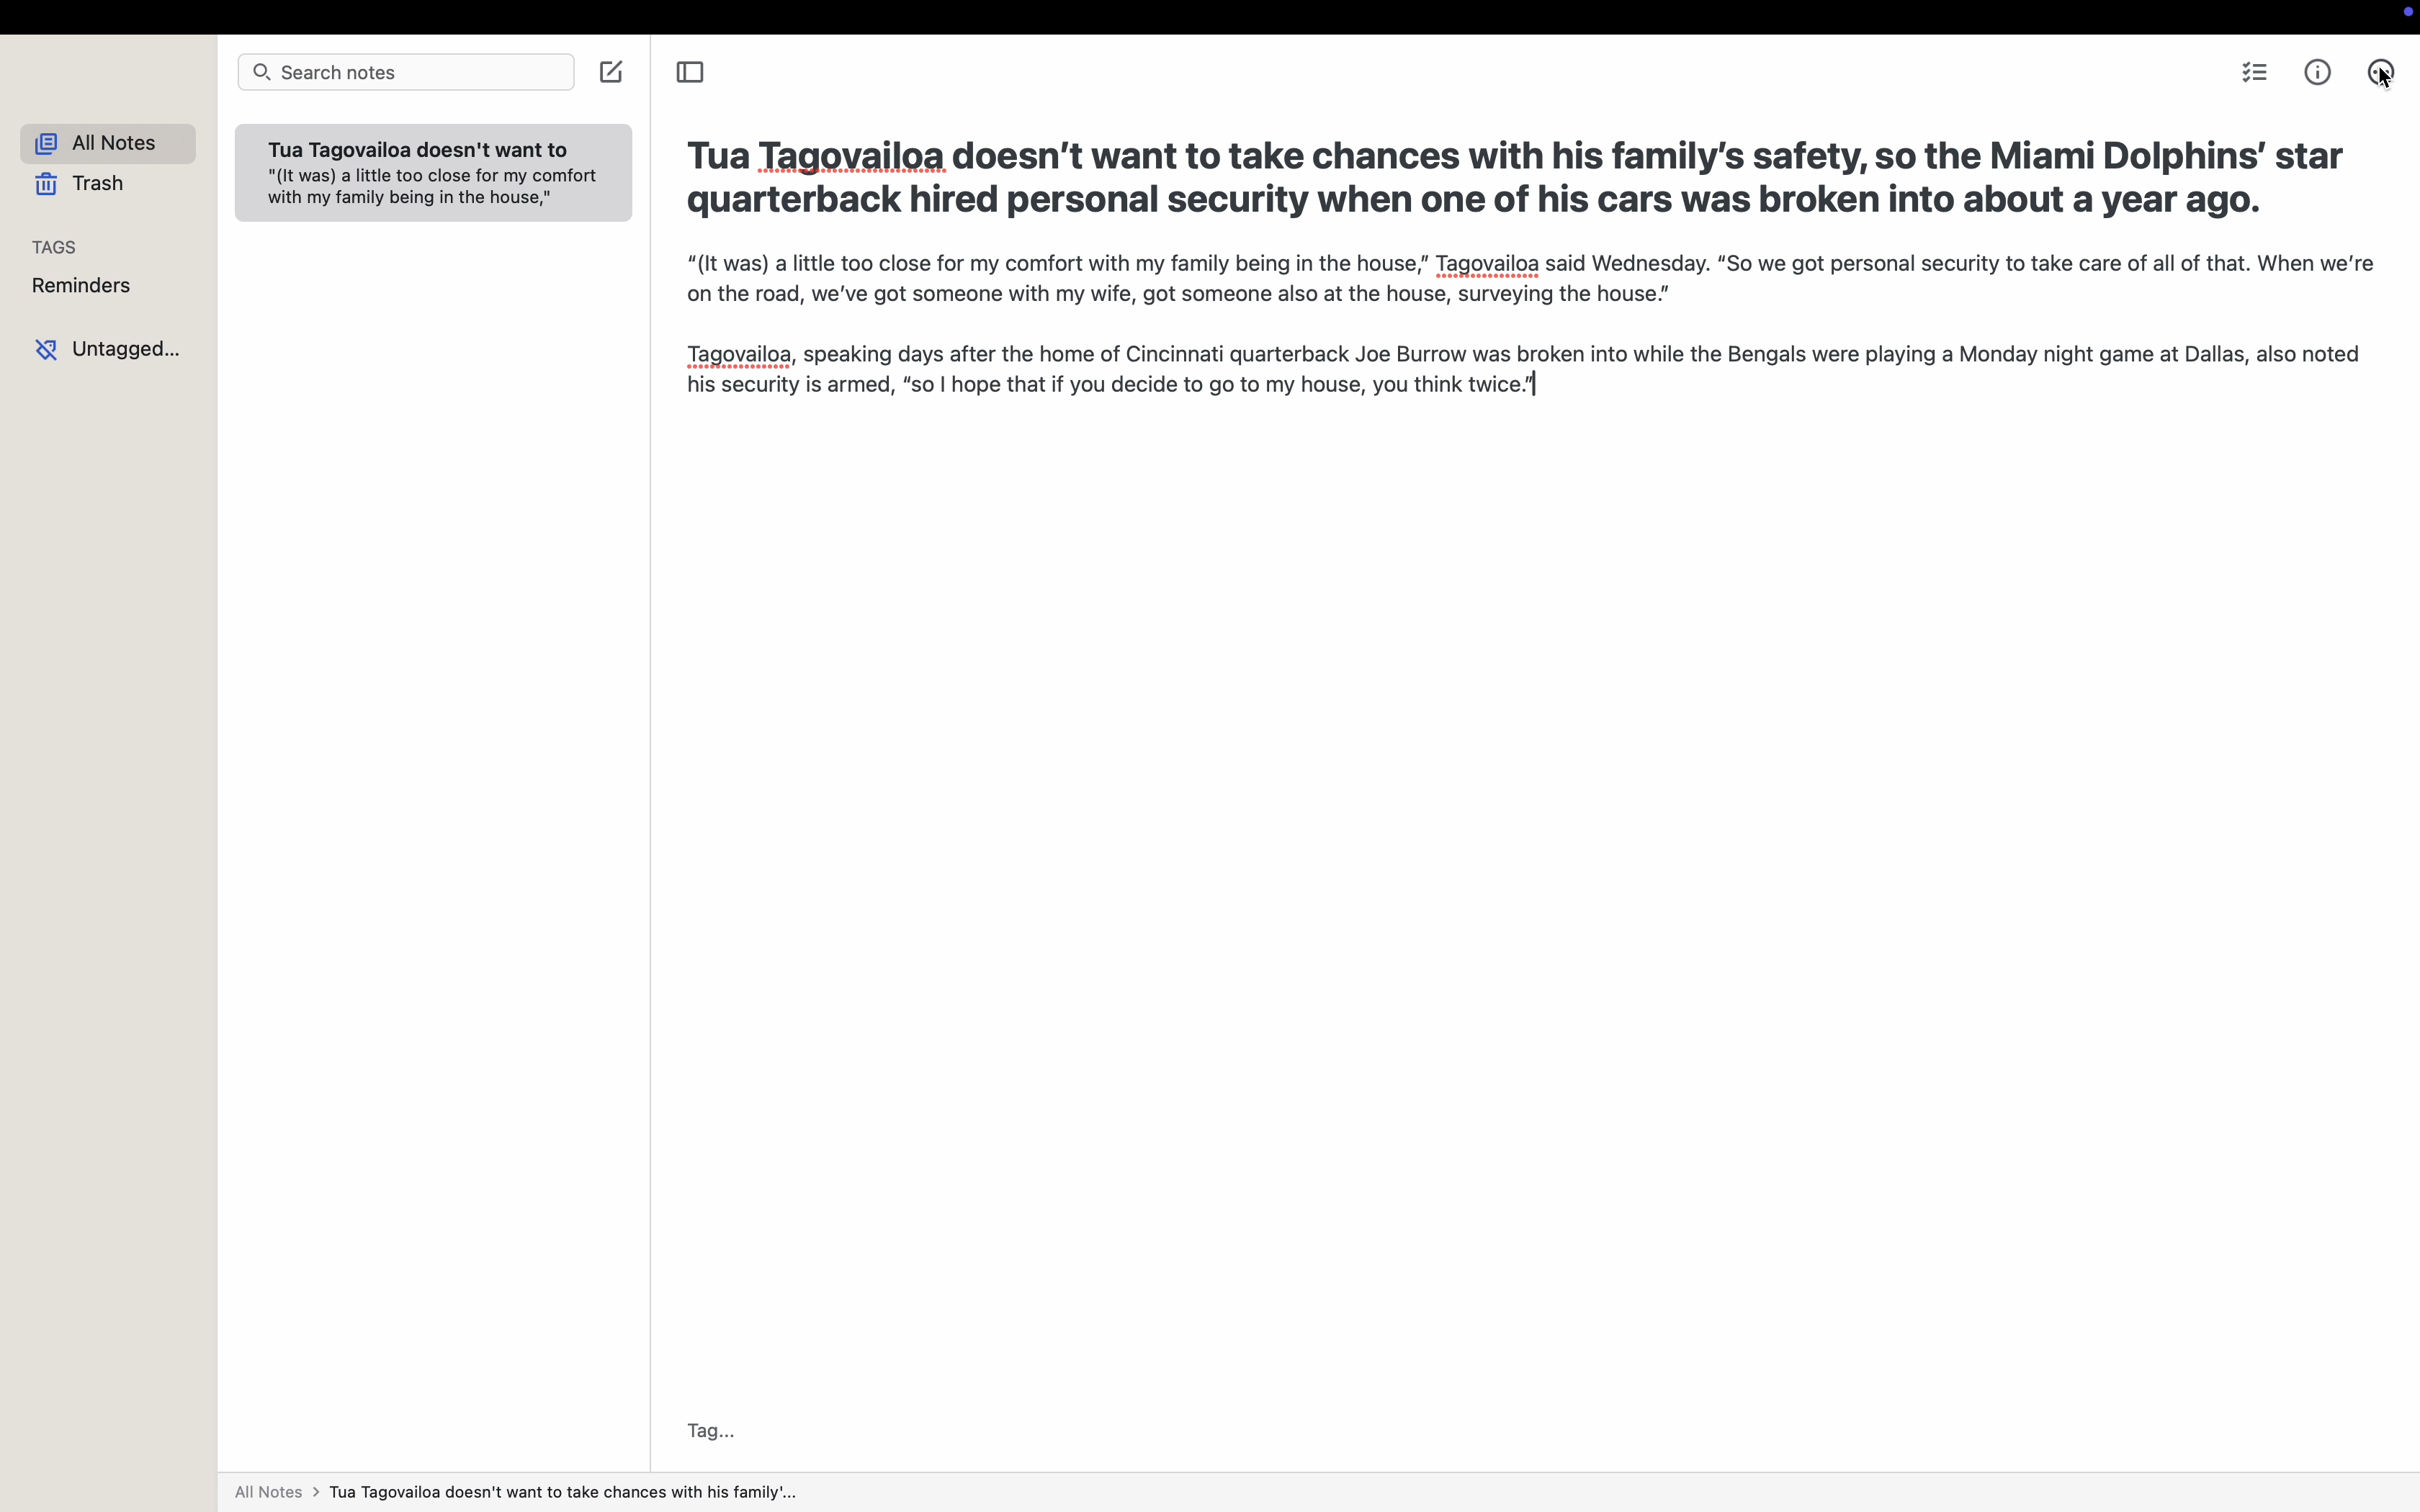  What do you see at coordinates (72, 184) in the screenshot?
I see `trash` at bounding box center [72, 184].